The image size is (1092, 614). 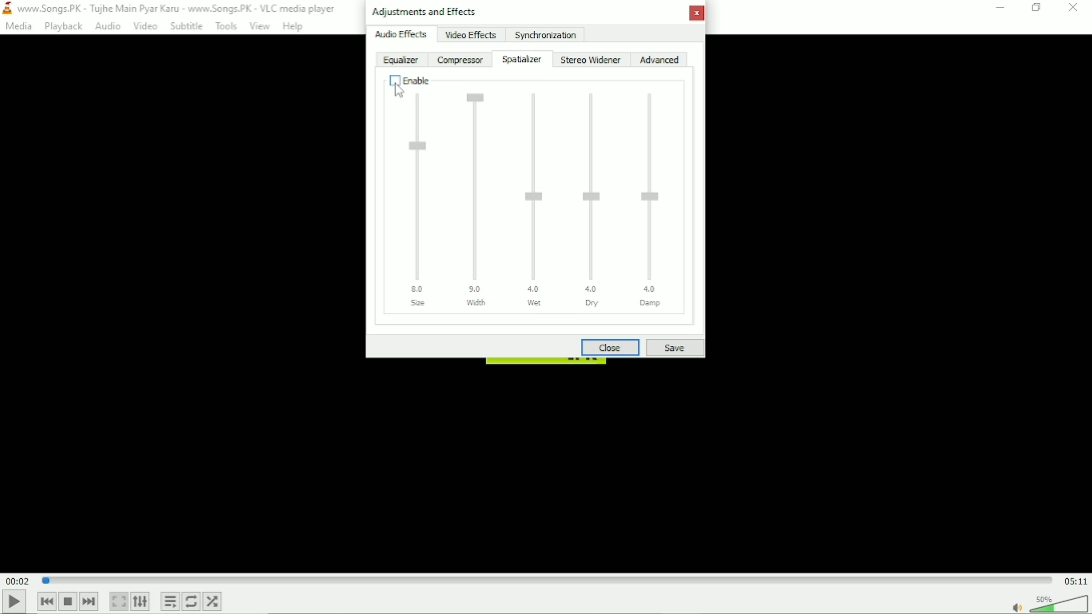 What do you see at coordinates (535, 200) in the screenshot?
I see `Wet` at bounding box center [535, 200].